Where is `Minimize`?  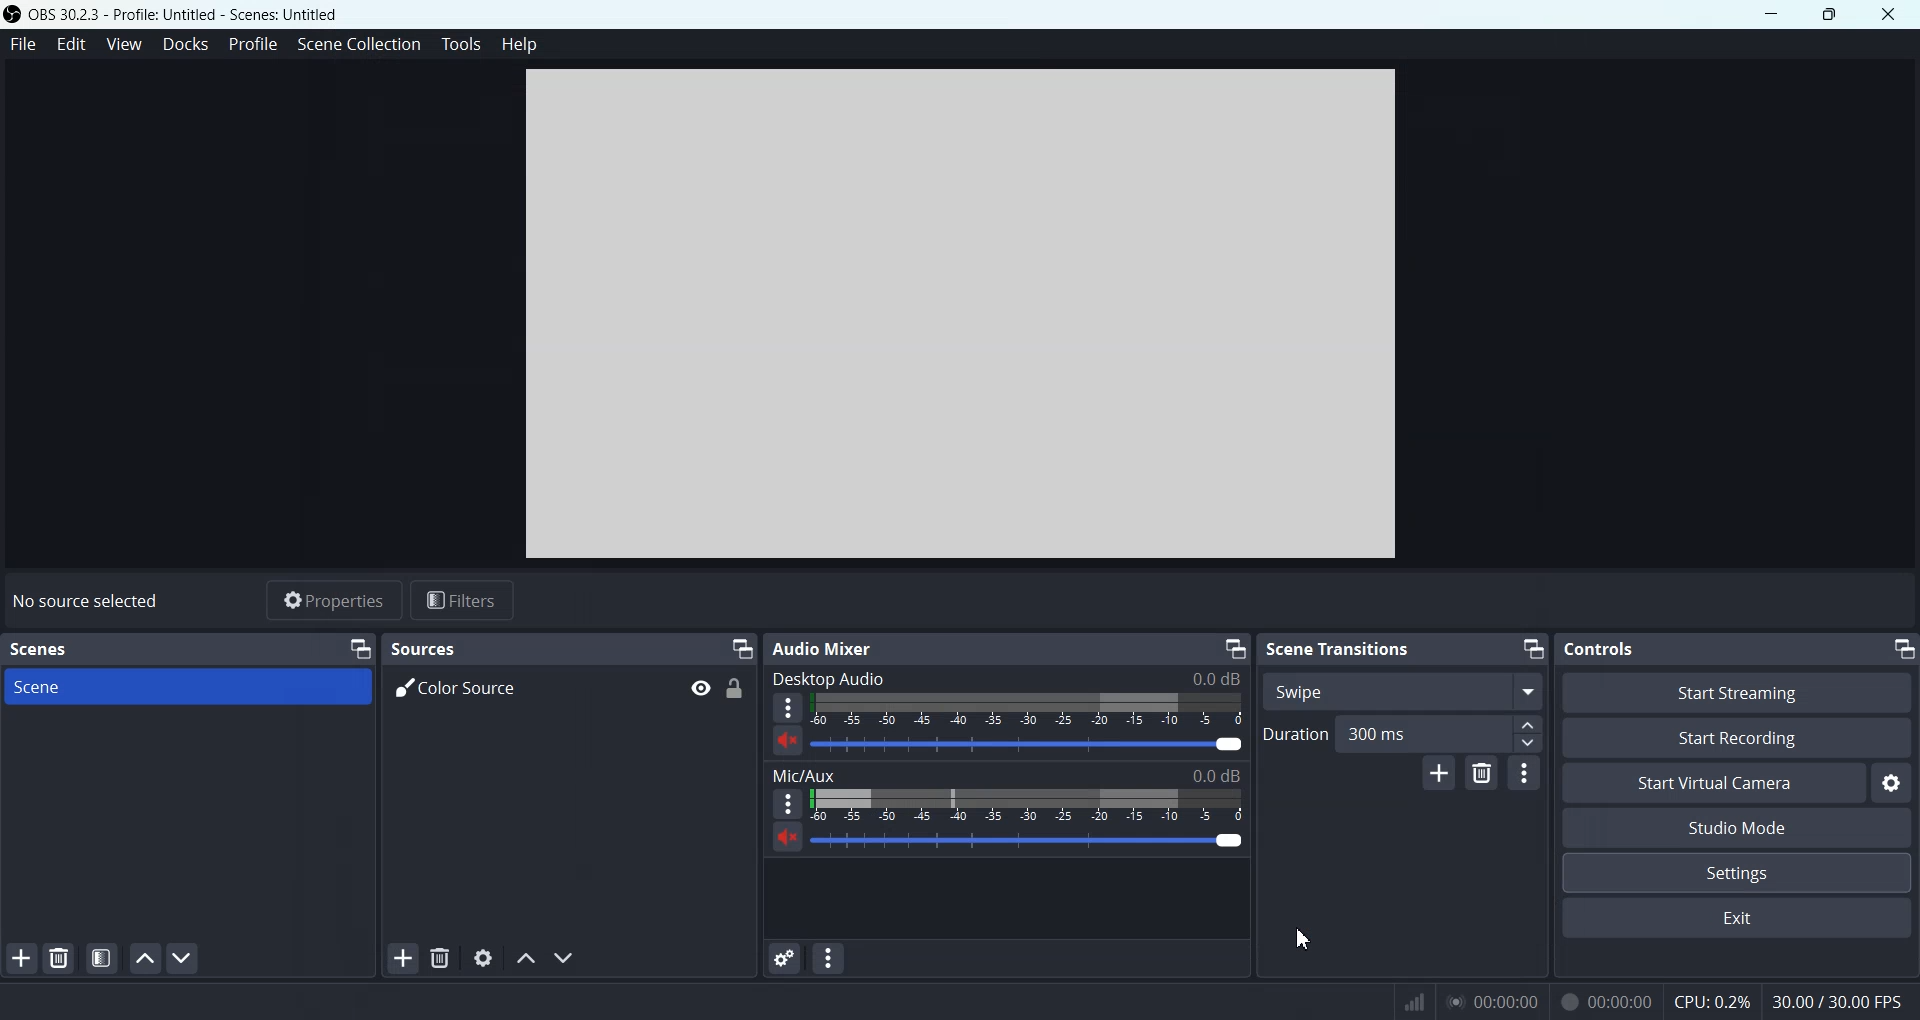 Minimize is located at coordinates (740, 648).